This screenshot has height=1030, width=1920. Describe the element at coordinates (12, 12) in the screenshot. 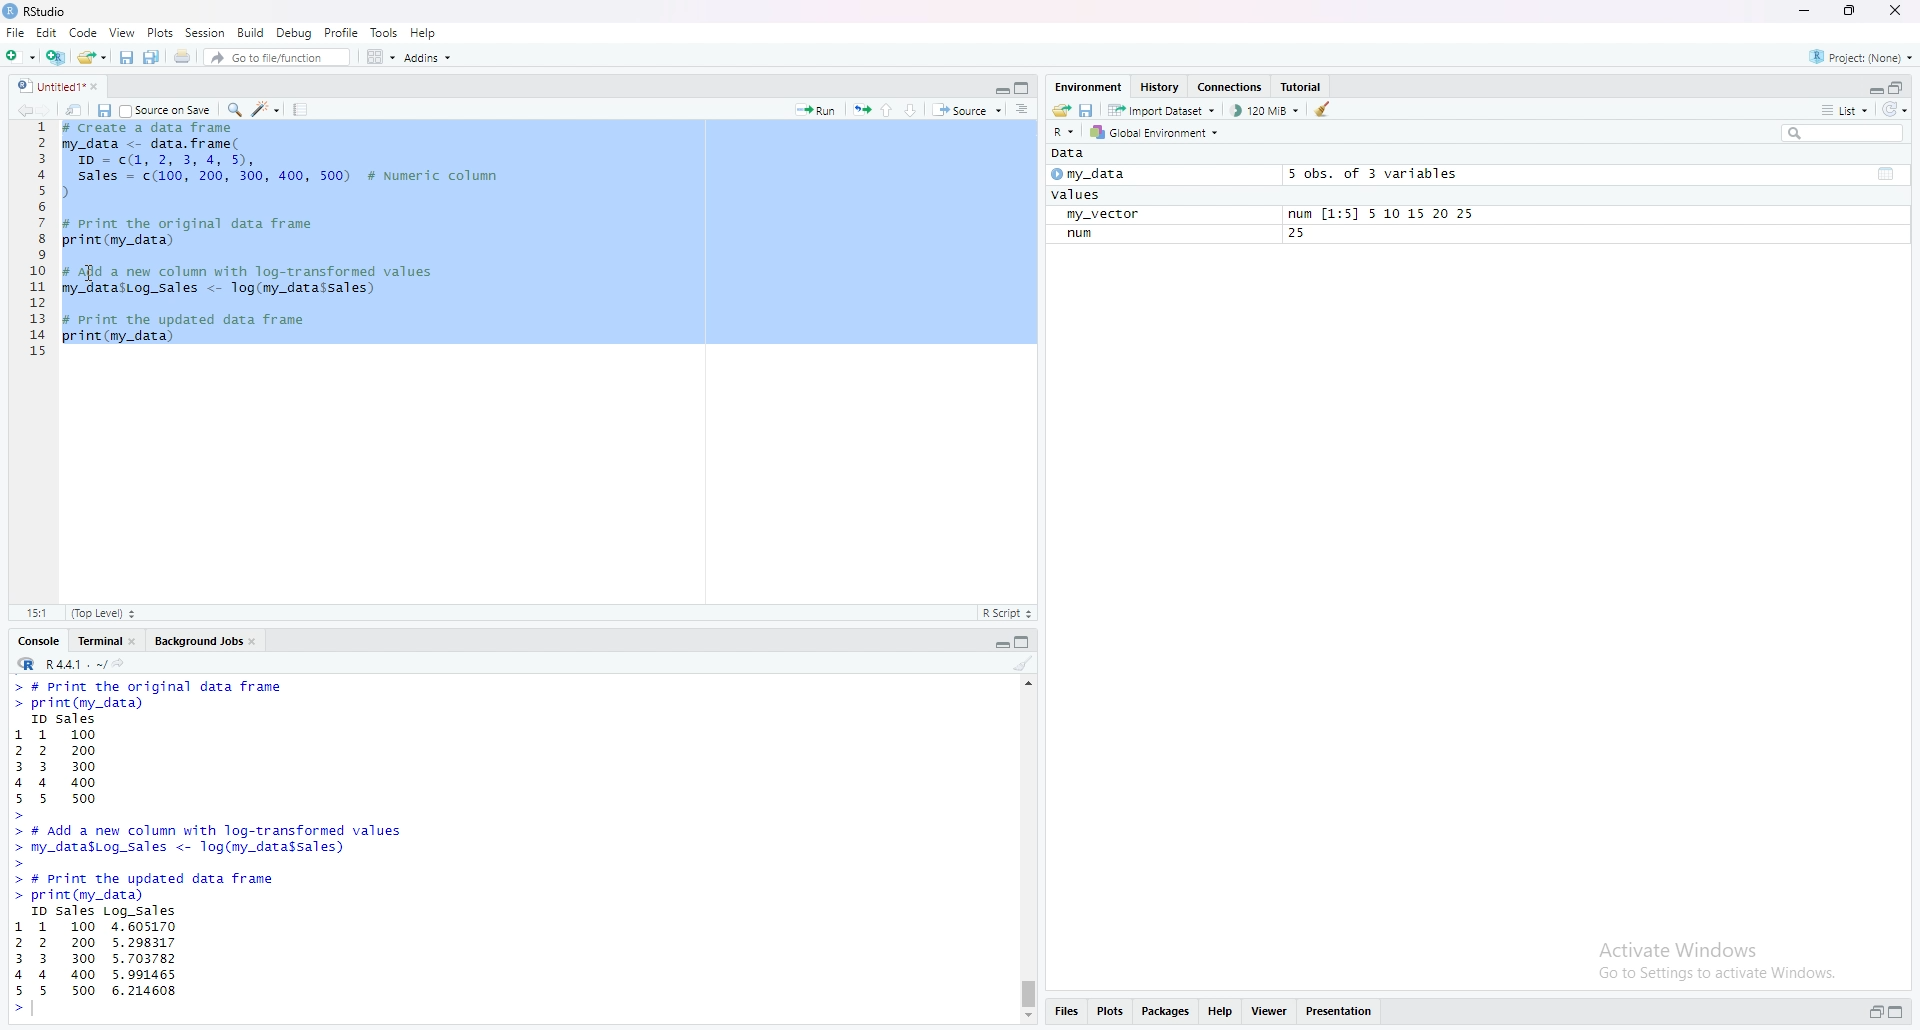

I see `RStudio logo` at that location.